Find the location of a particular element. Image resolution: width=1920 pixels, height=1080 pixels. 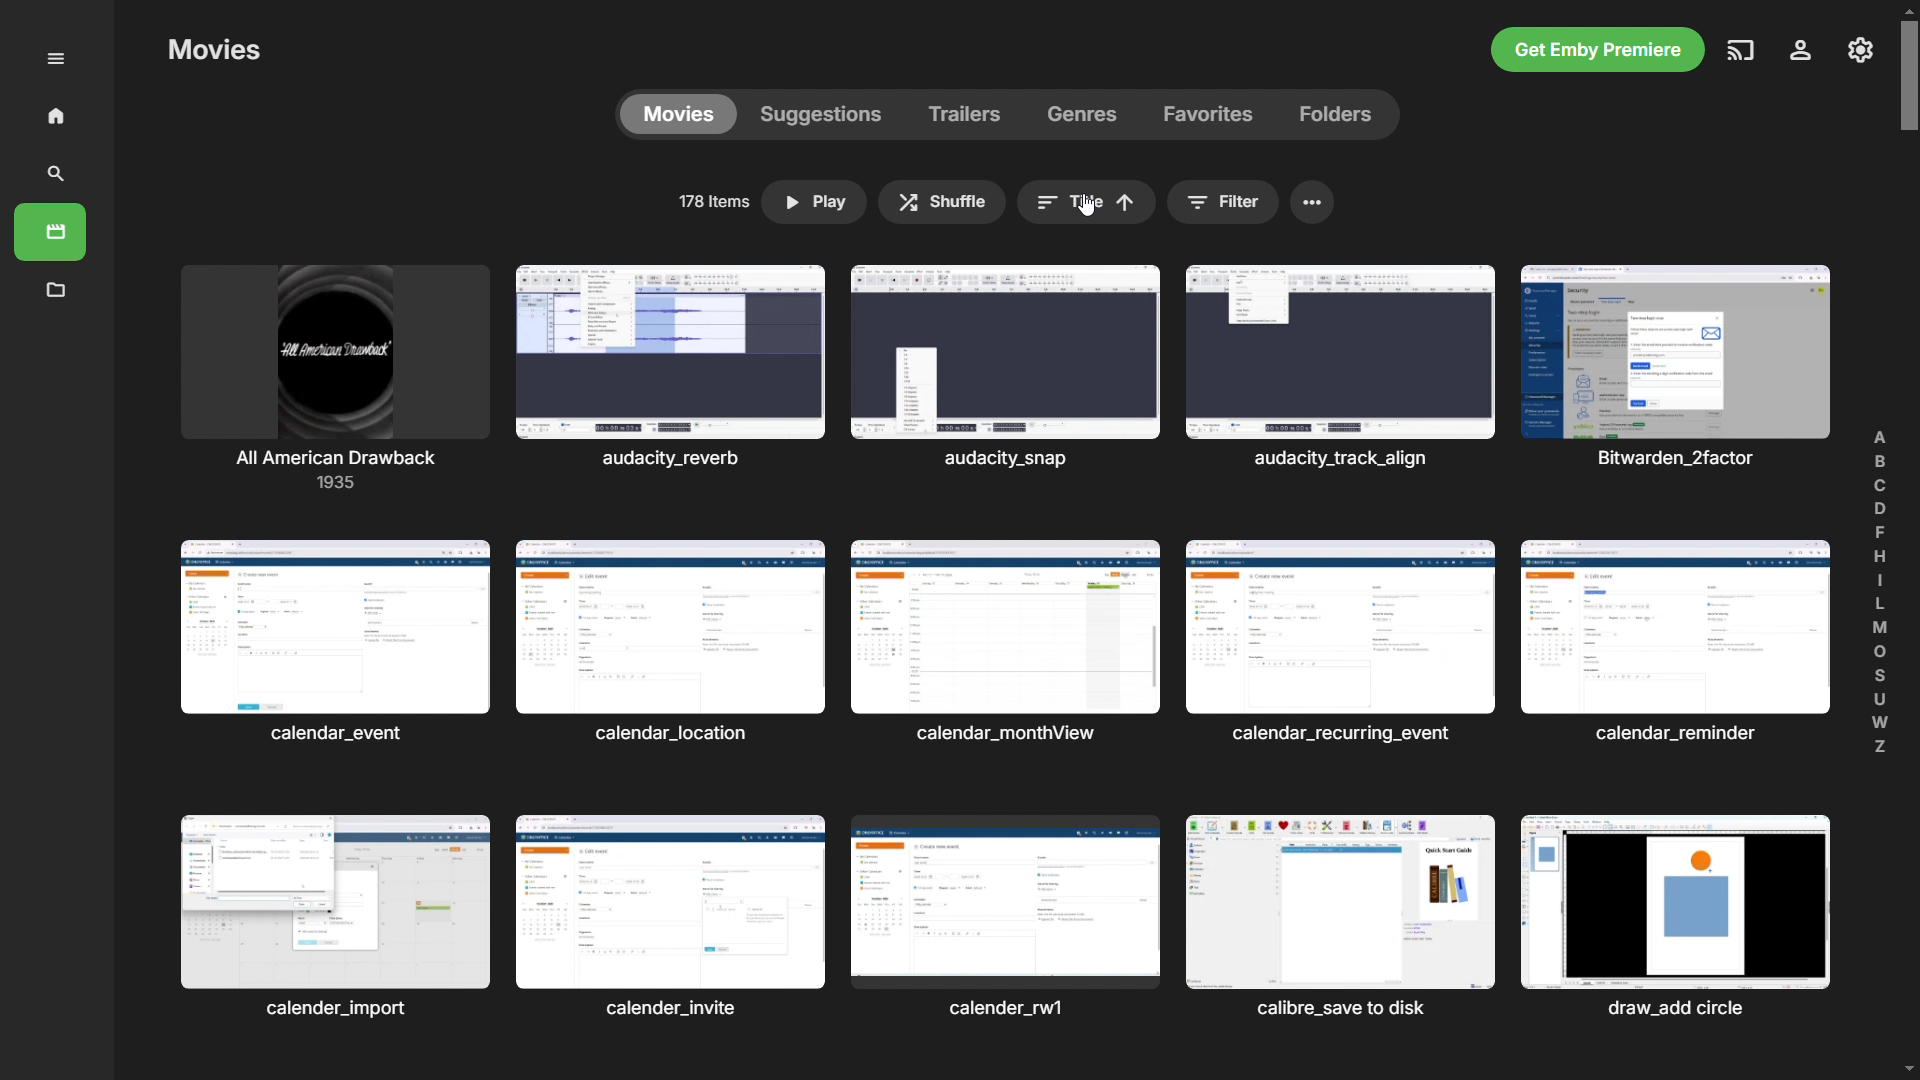

scrollbar is located at coordinates (1908, 76).